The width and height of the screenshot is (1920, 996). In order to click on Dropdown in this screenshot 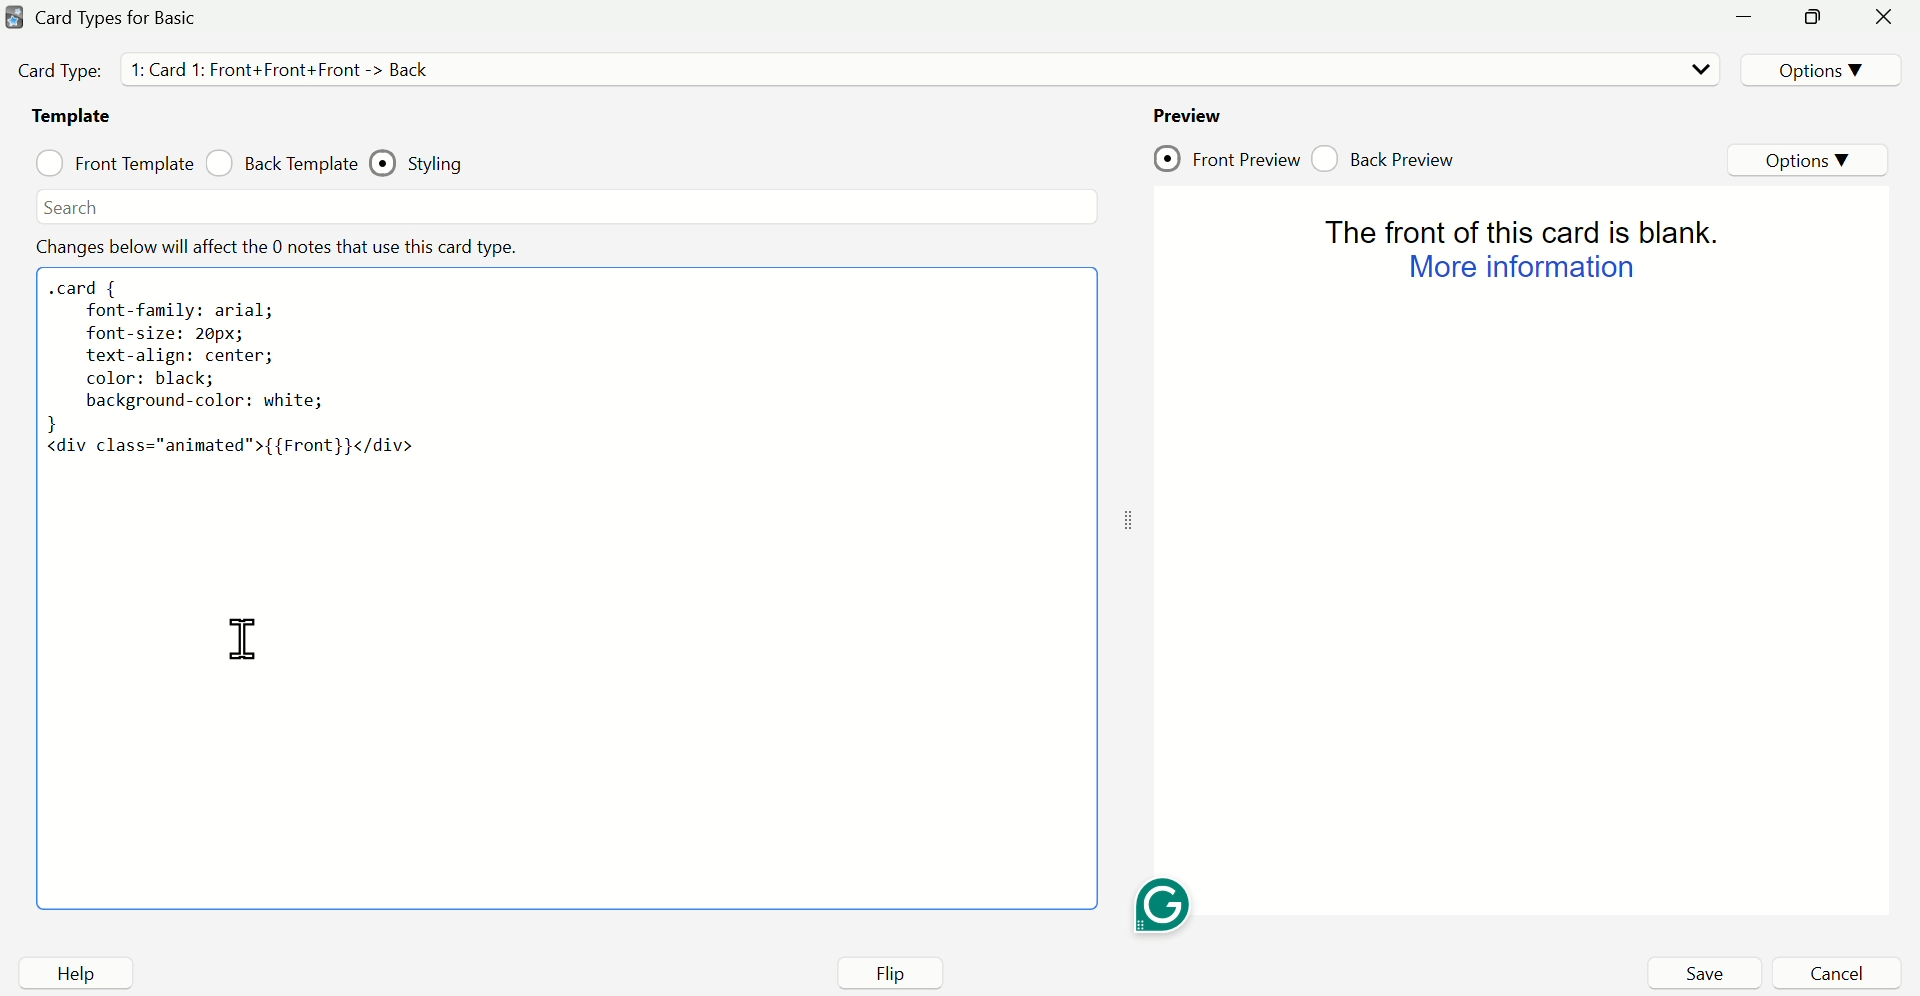, I will do `click(1697, 69)`.